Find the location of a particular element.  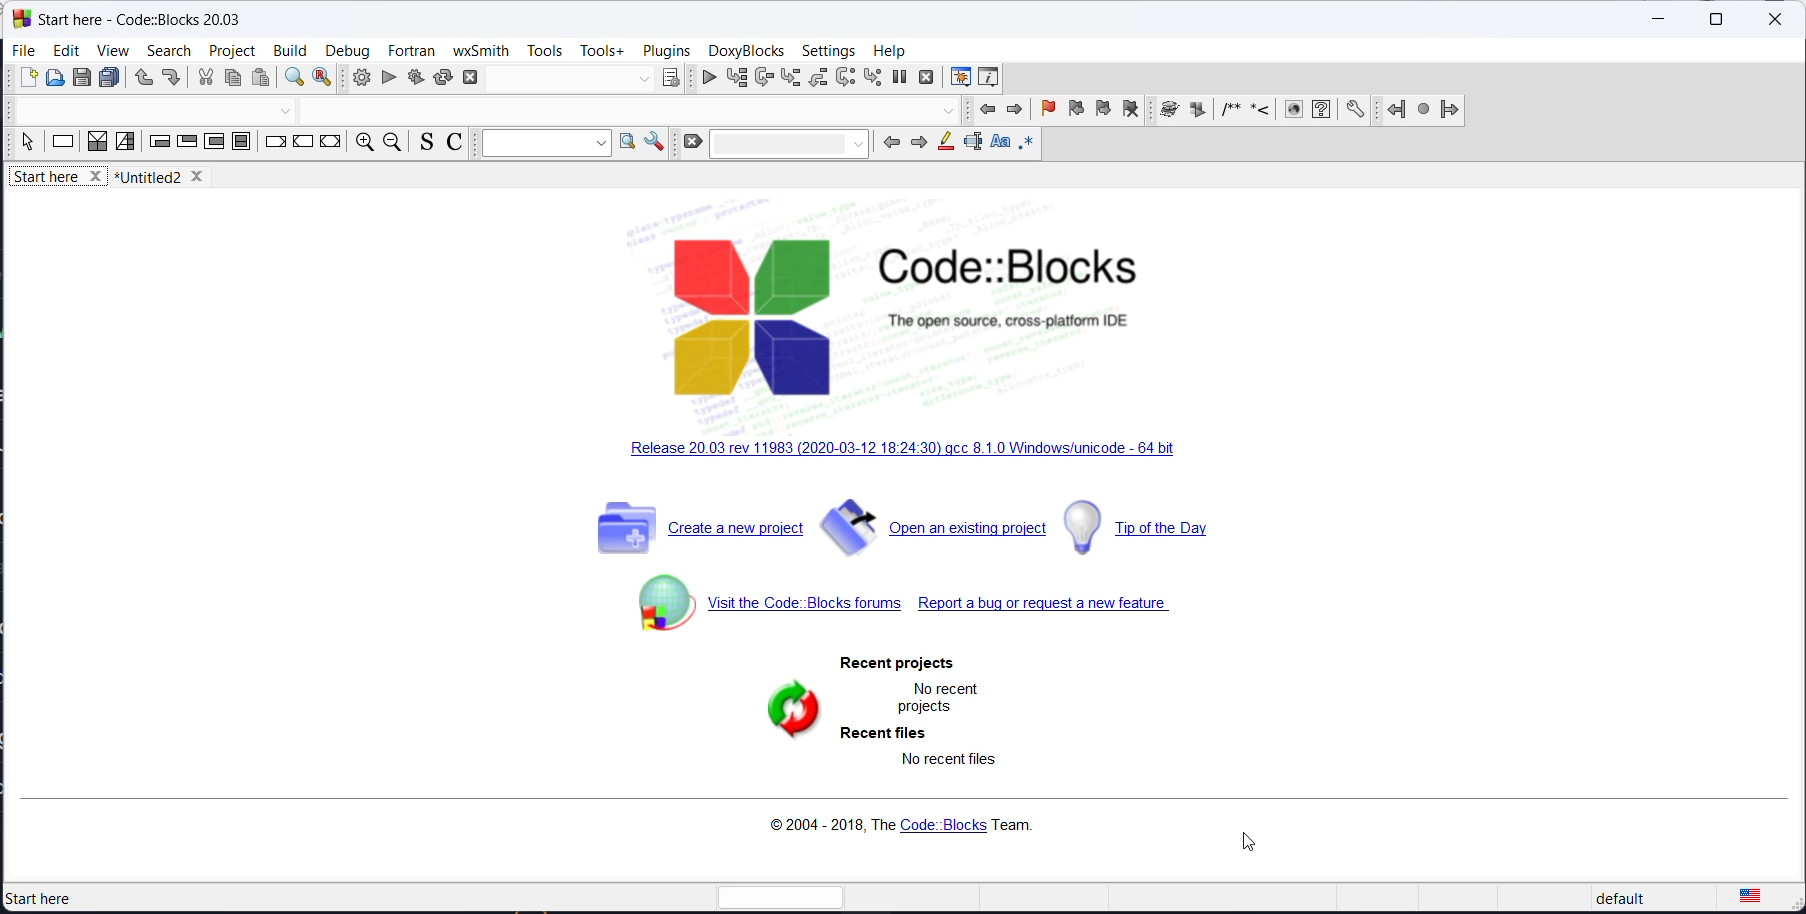

save all is located at coordinates (110, 79).